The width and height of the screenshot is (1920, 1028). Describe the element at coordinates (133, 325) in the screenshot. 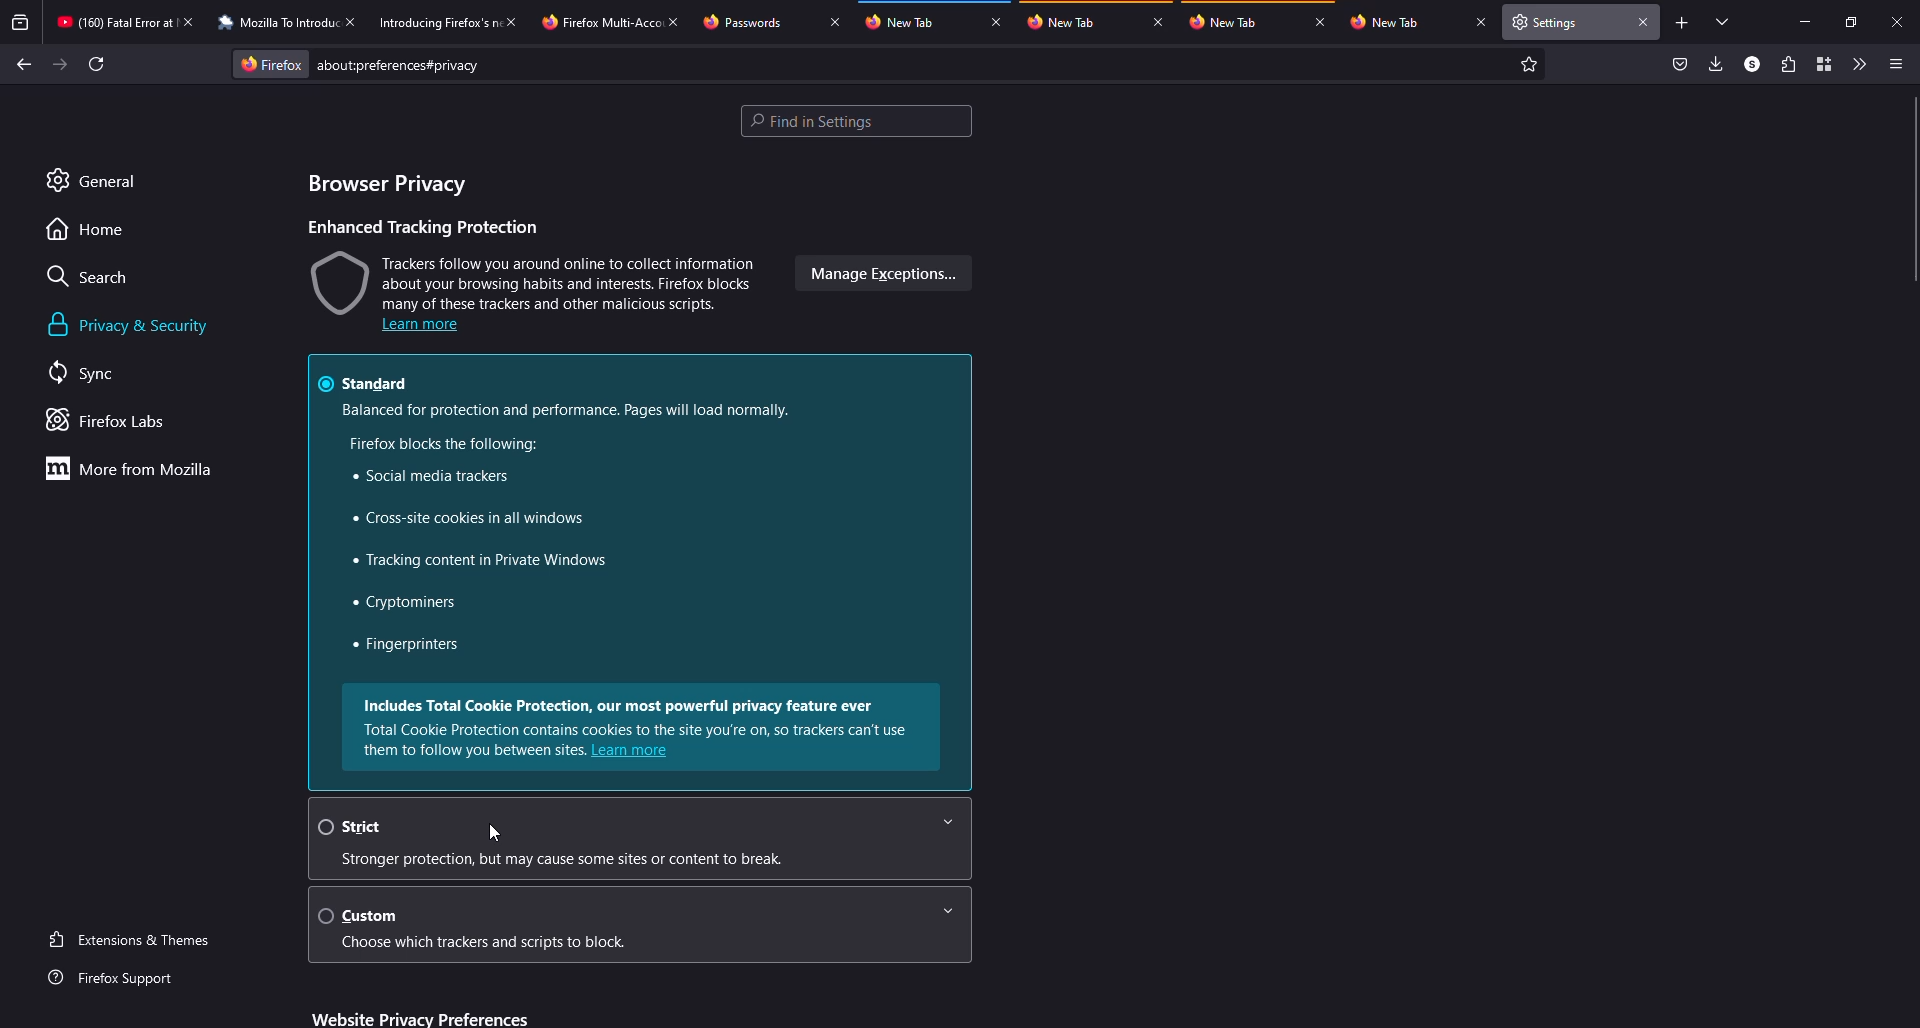

I see `privacy & security` at that location.